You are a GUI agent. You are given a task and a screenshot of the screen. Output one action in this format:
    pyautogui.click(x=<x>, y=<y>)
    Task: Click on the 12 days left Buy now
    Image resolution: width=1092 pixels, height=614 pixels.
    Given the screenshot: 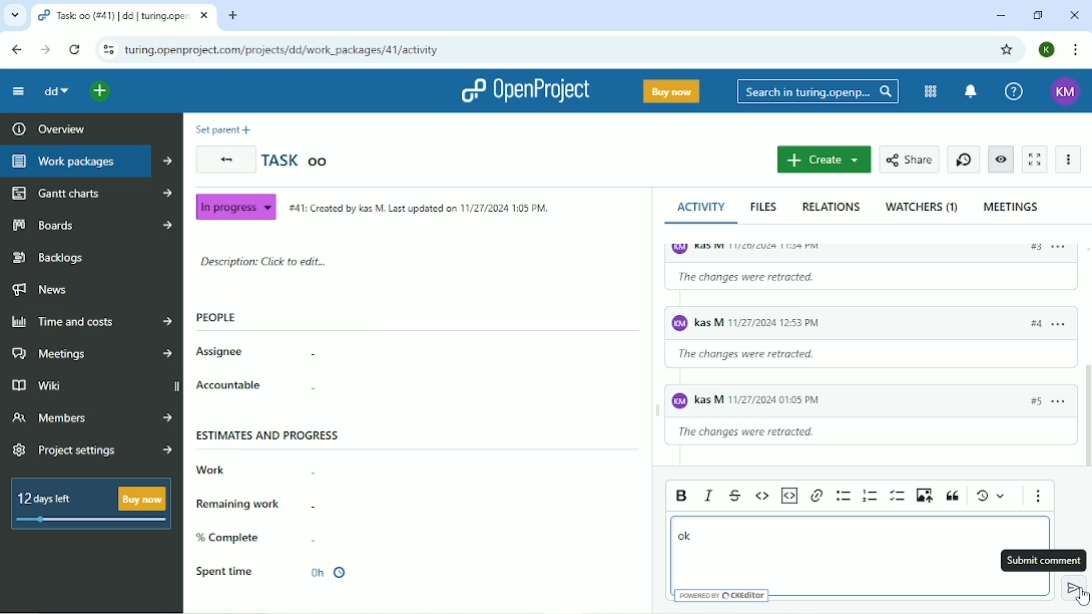 What is the action you would take?
    pyautogui.click(x=87, y=503)
    